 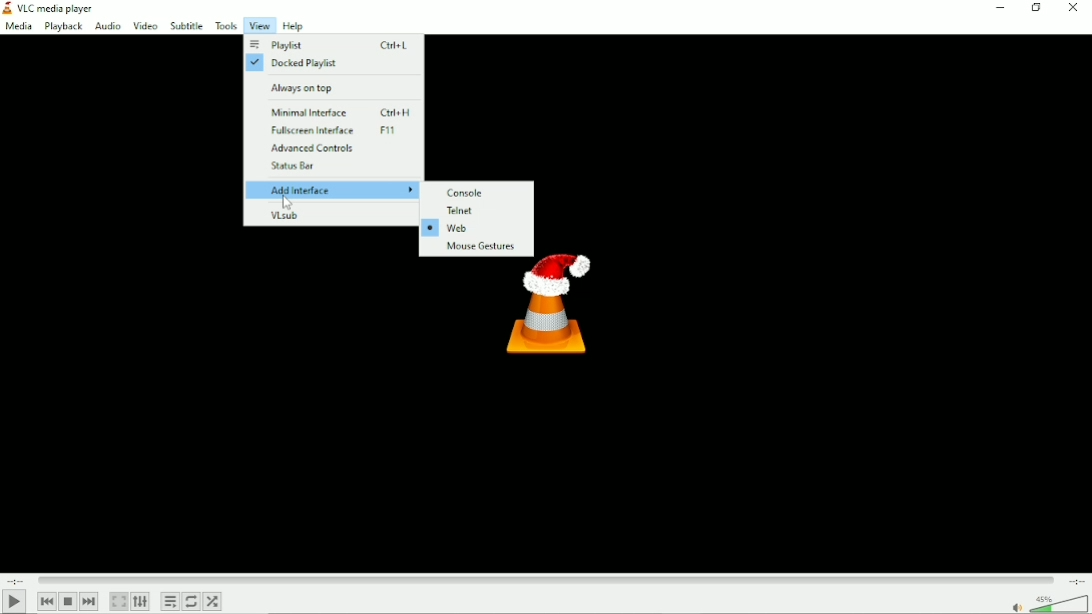 What do you see at coordinates (341, 131) in the screenshot?
I see `Fullscreen interface` at bounding box center [341, 131].